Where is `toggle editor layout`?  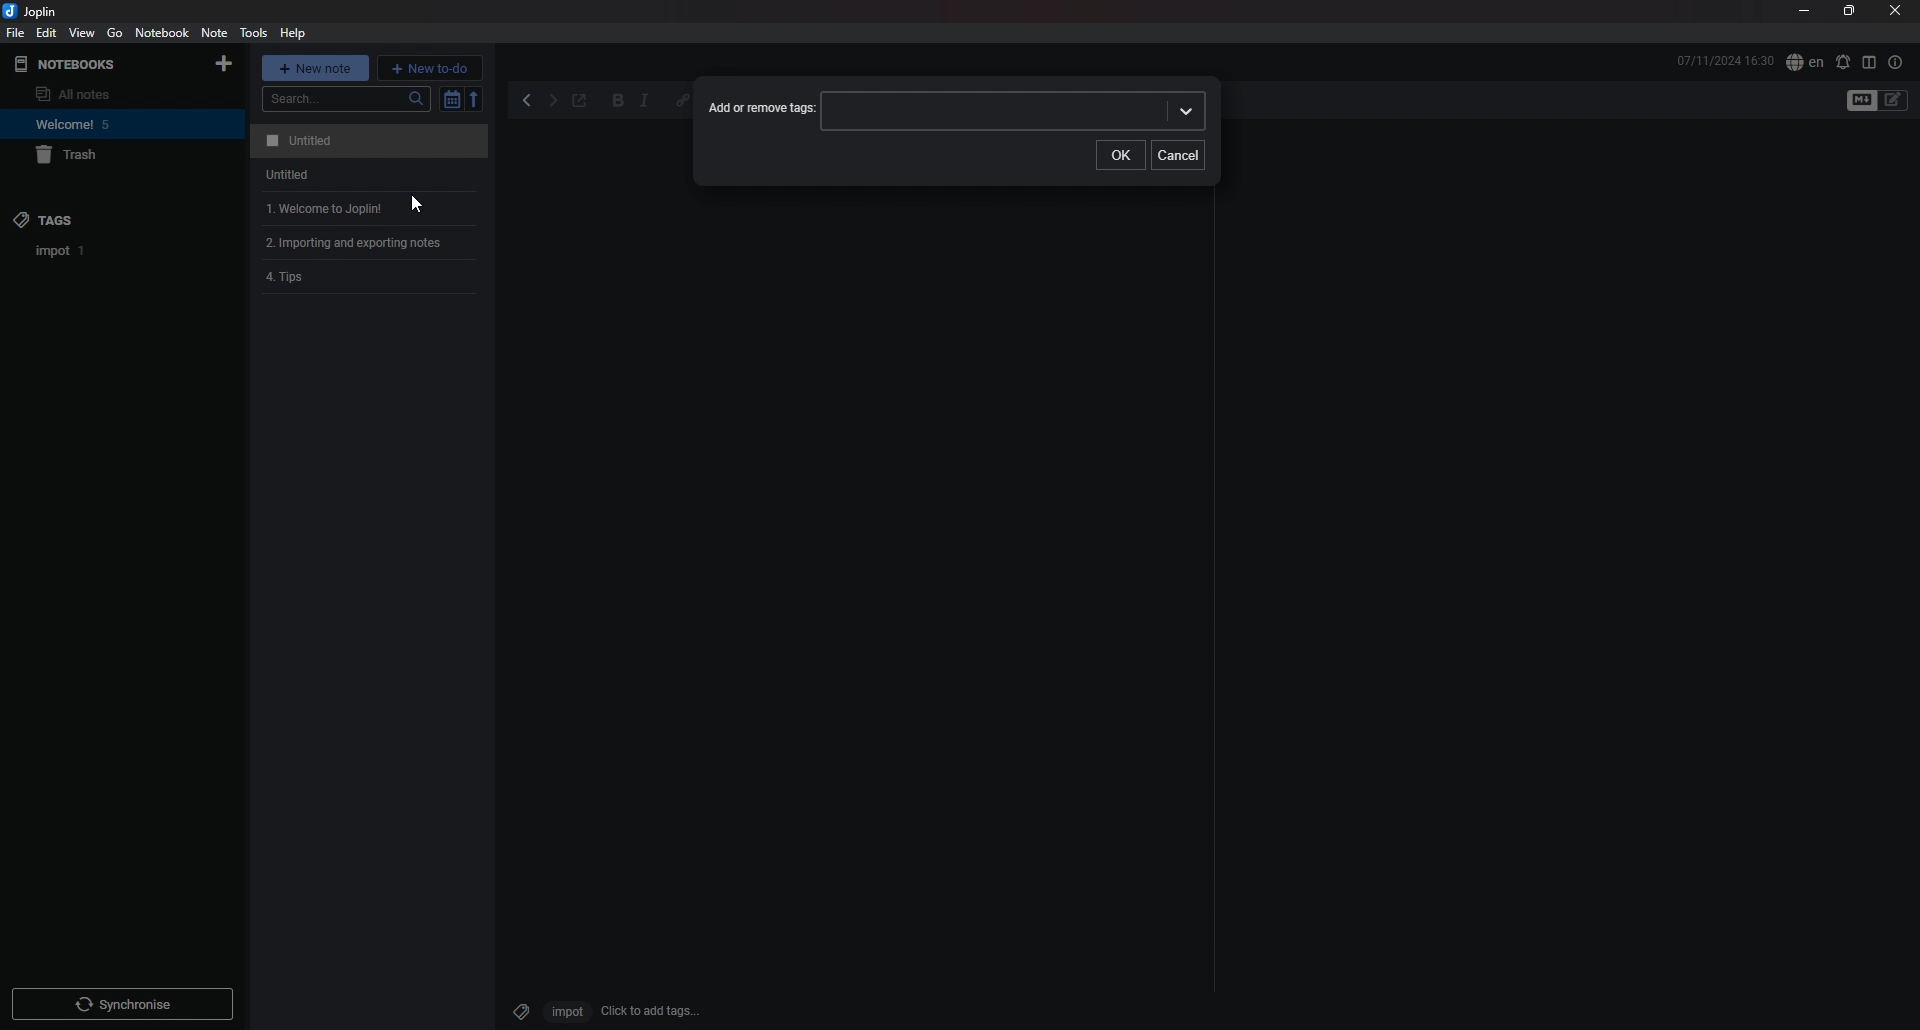
toggle editor layout is located at coordinates (1869, 62).